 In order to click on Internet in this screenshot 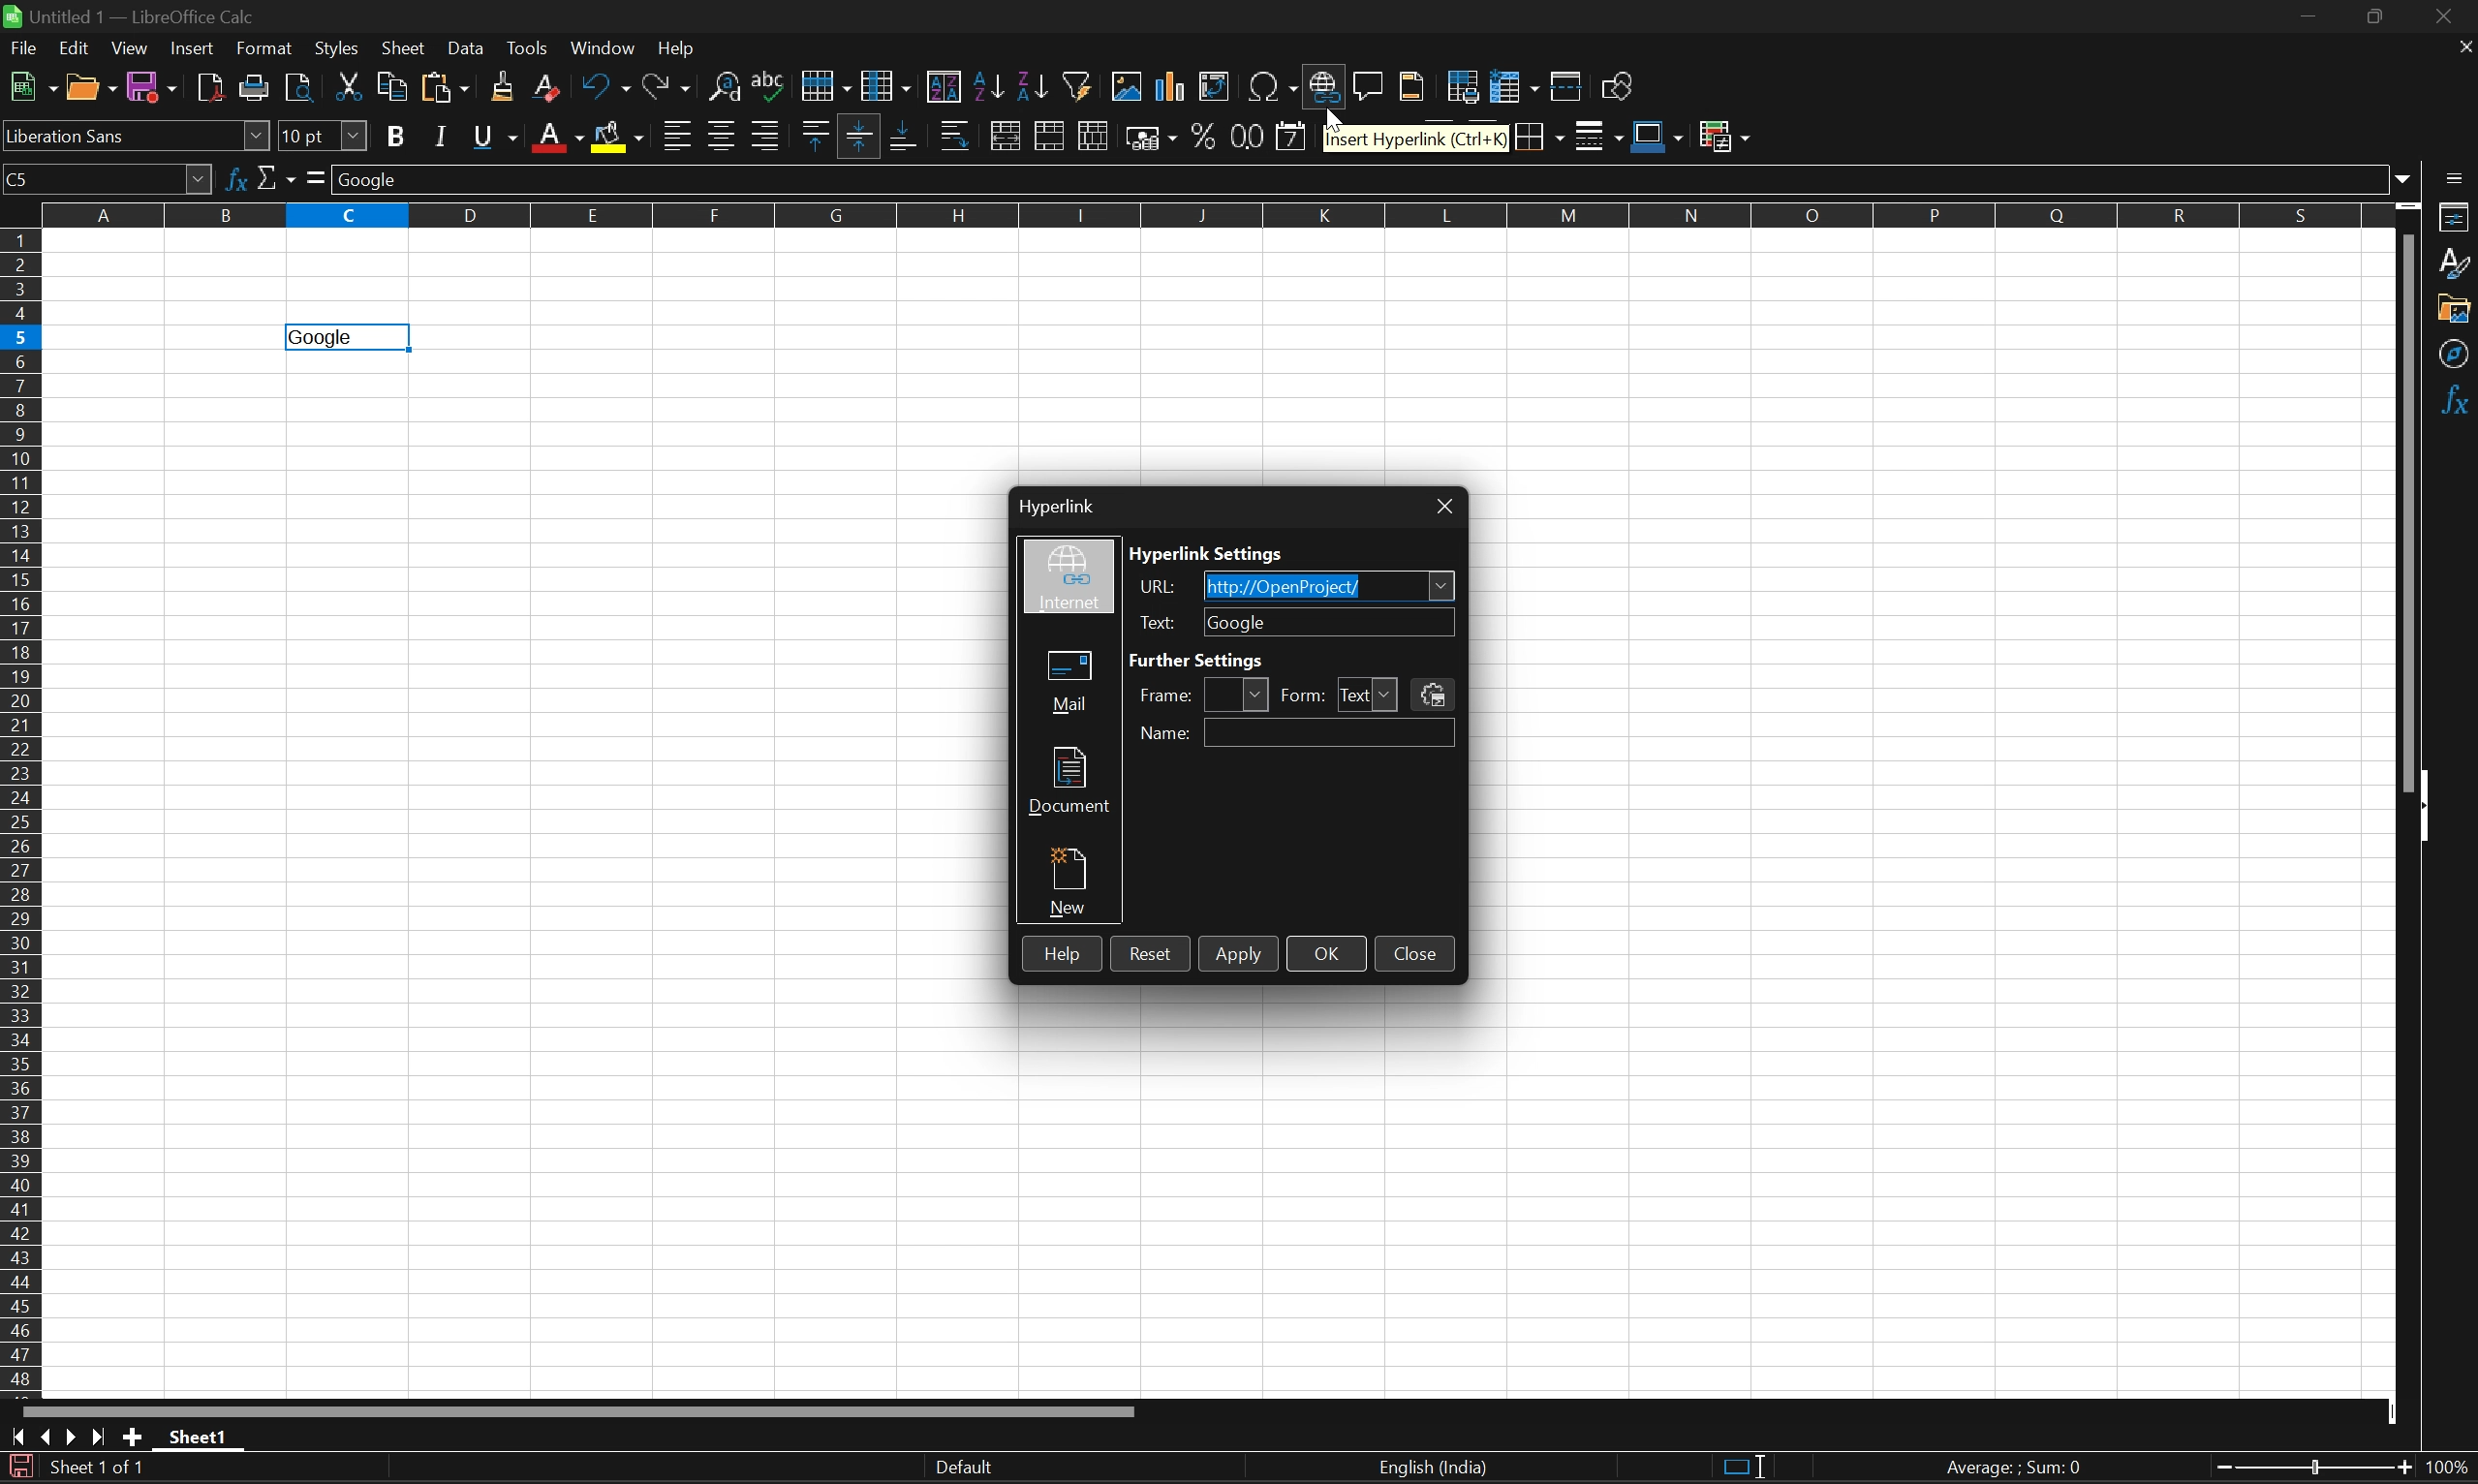, I will do `click(1067, 582)`.